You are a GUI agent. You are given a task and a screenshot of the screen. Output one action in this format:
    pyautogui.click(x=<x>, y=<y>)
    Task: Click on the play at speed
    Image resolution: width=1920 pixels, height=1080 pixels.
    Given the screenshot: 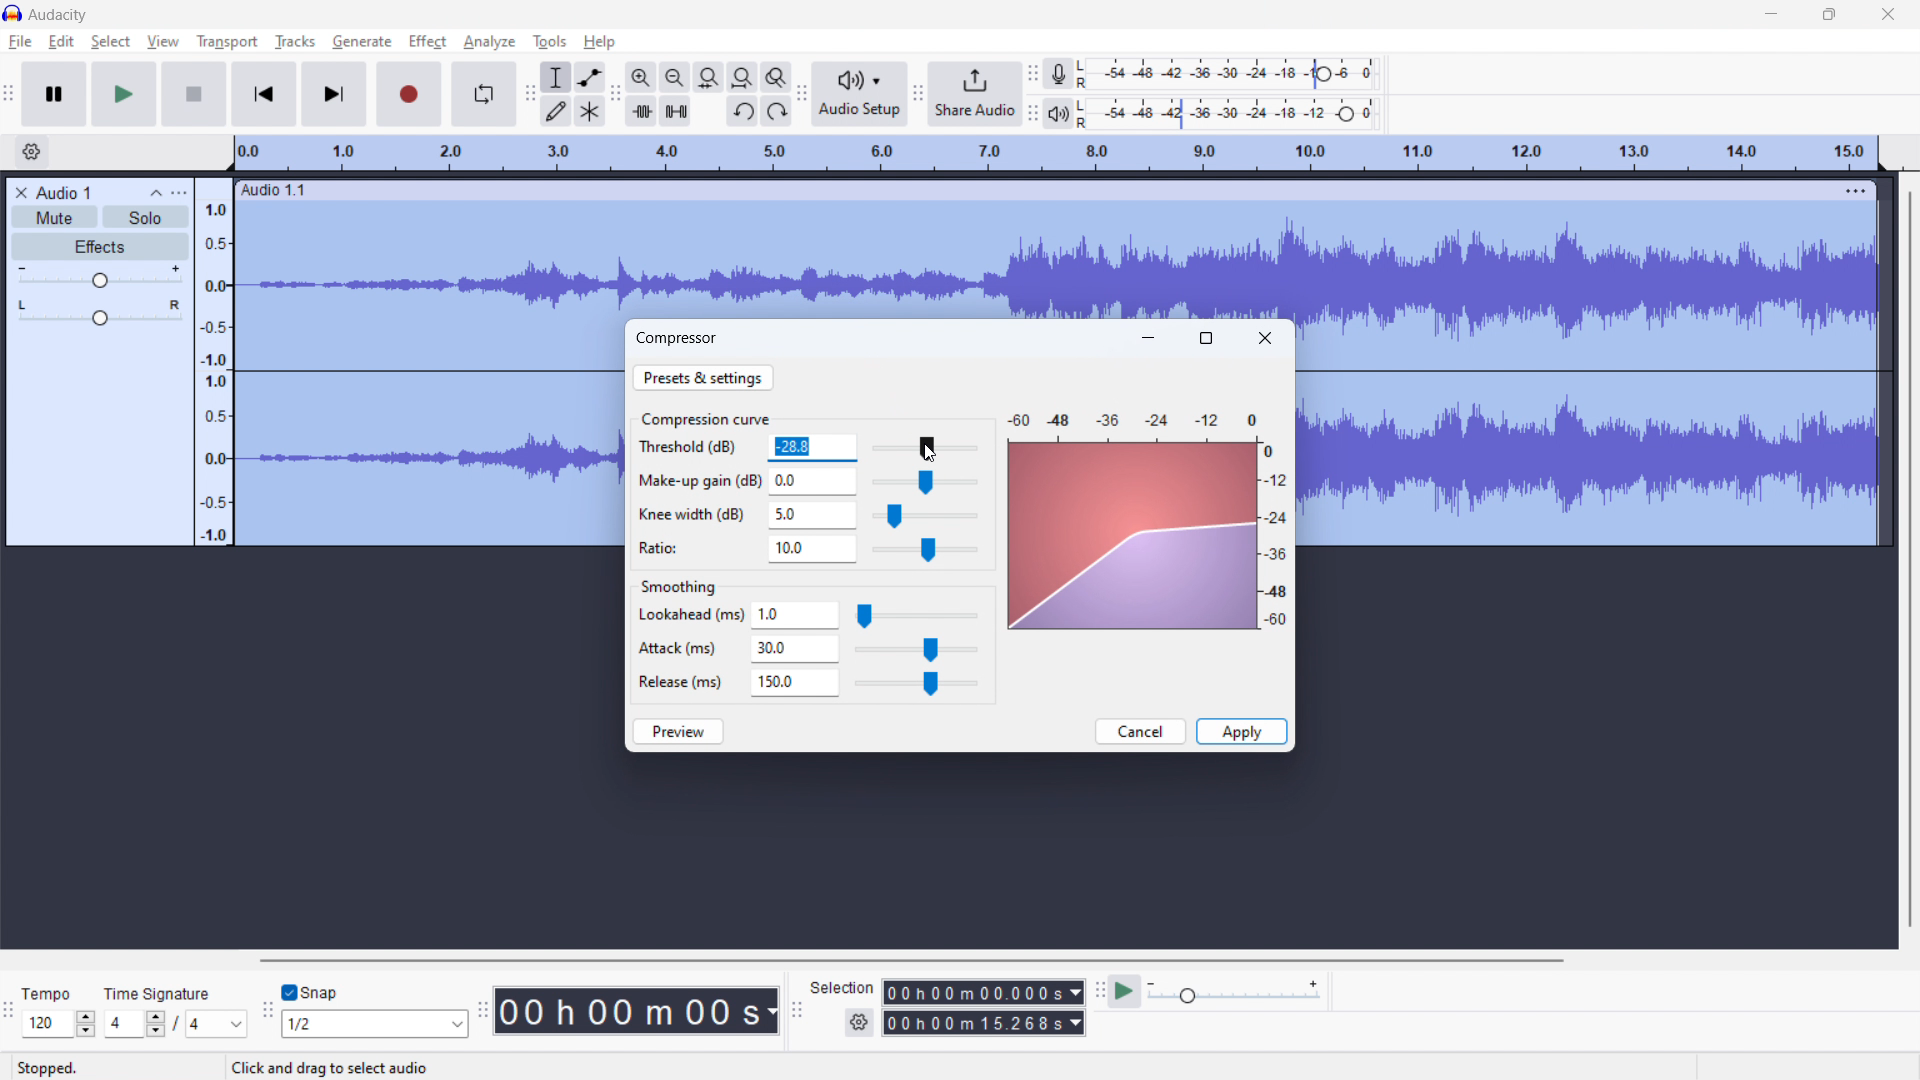 What is the action you would take?
    pyautogui.click(x=1125, y=992)
    